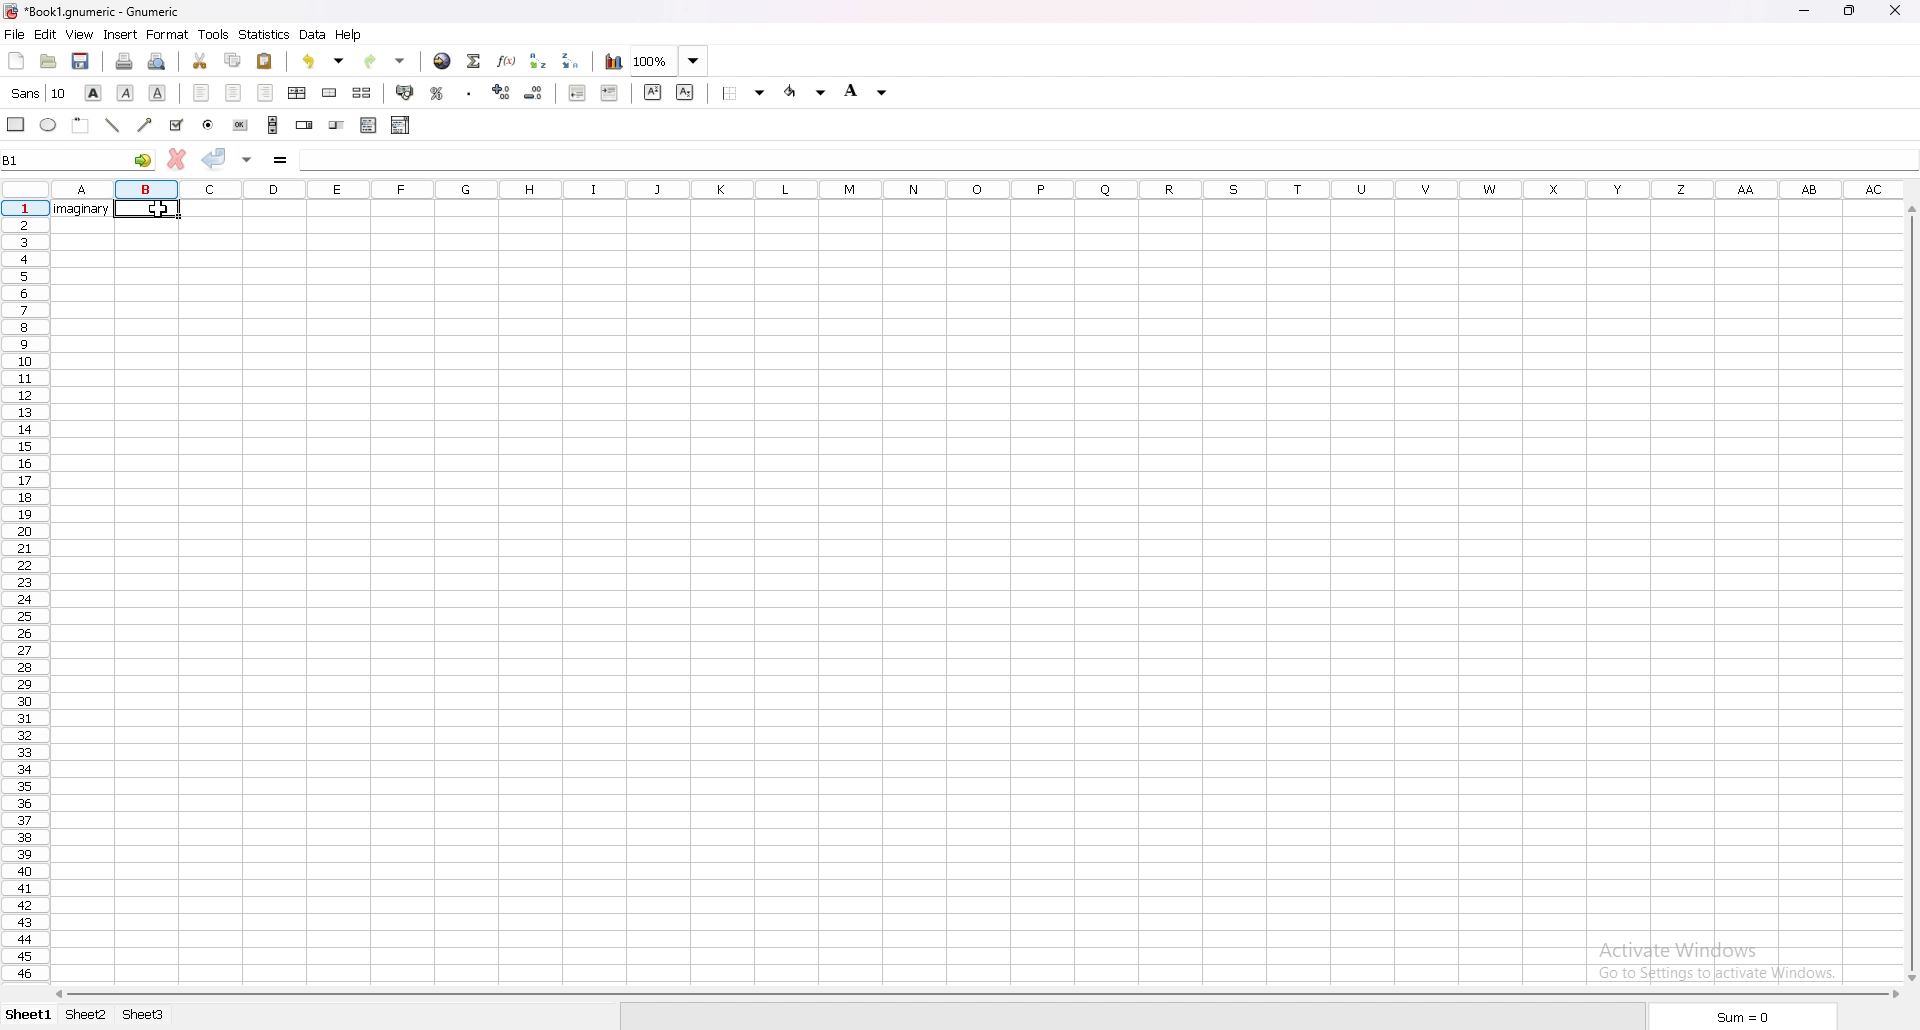  Describe the element at coordinates (20, 588) in the screenshot. I see `rows` at that location.